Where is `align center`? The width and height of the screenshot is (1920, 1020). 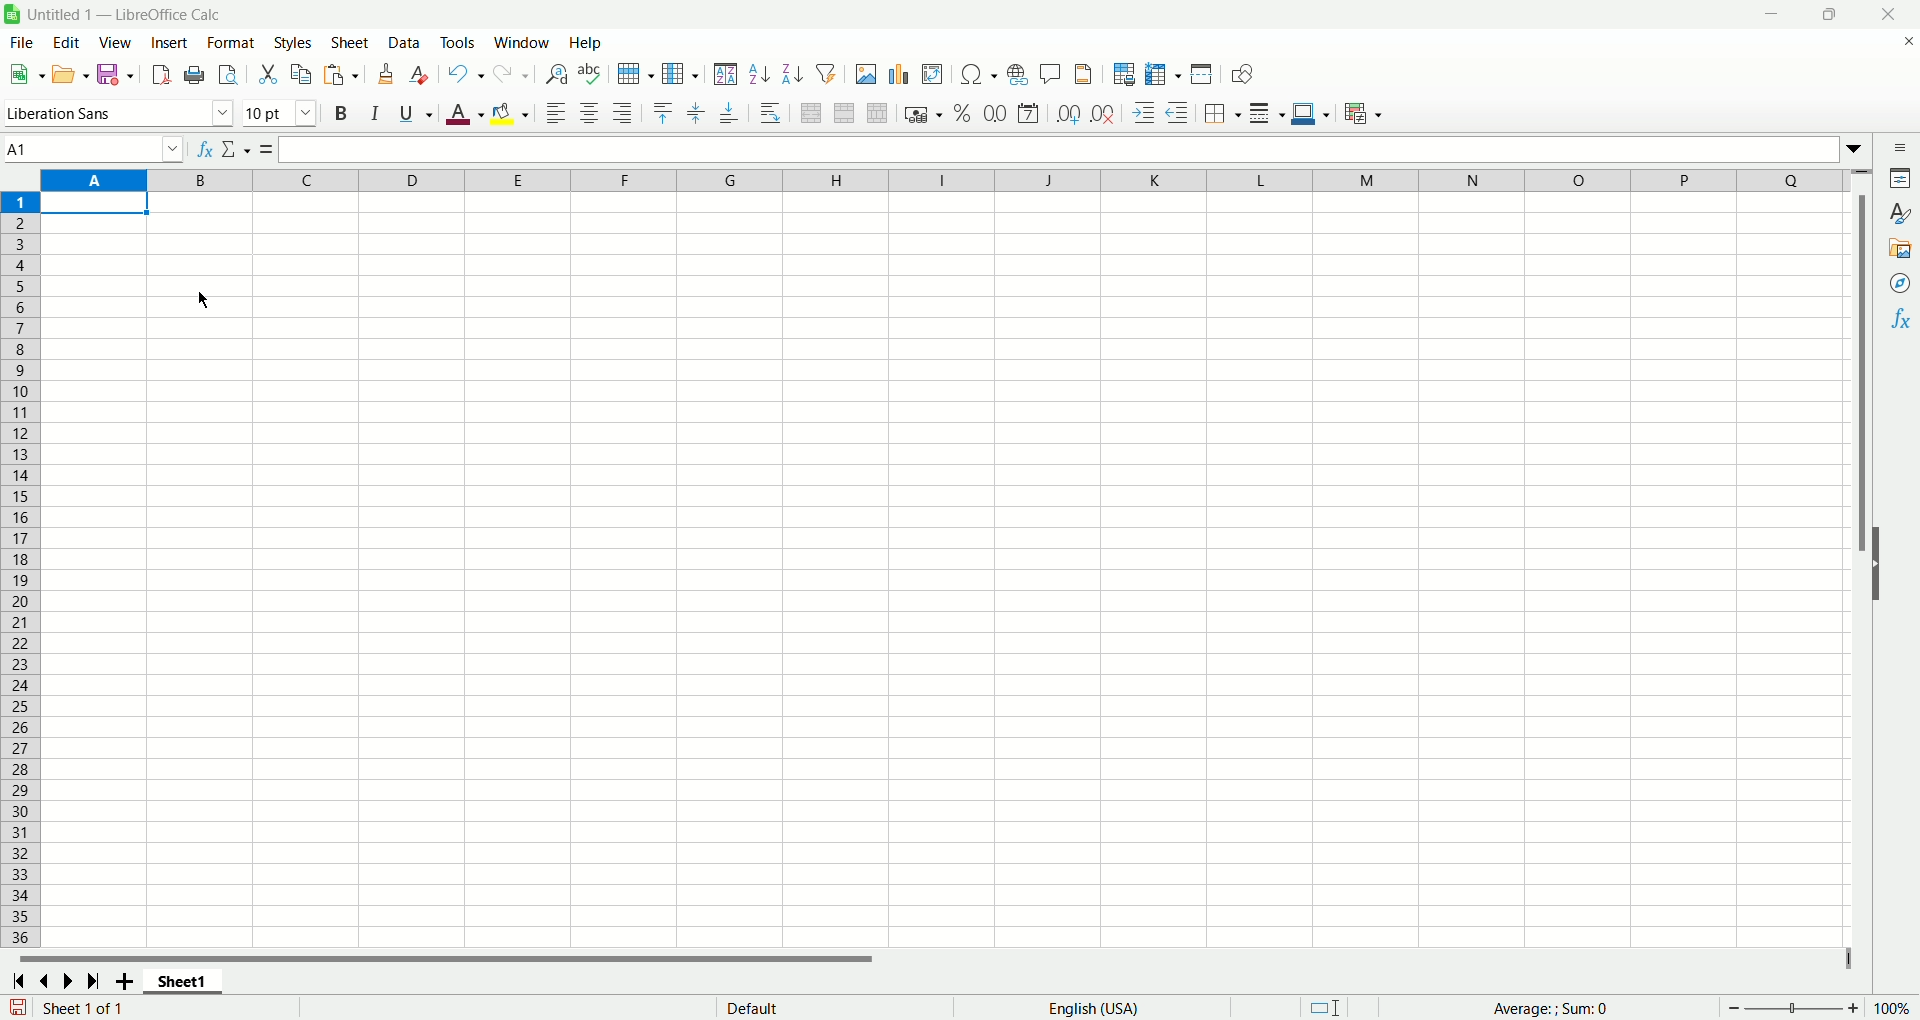
align center is located at coordinates (590, 113).